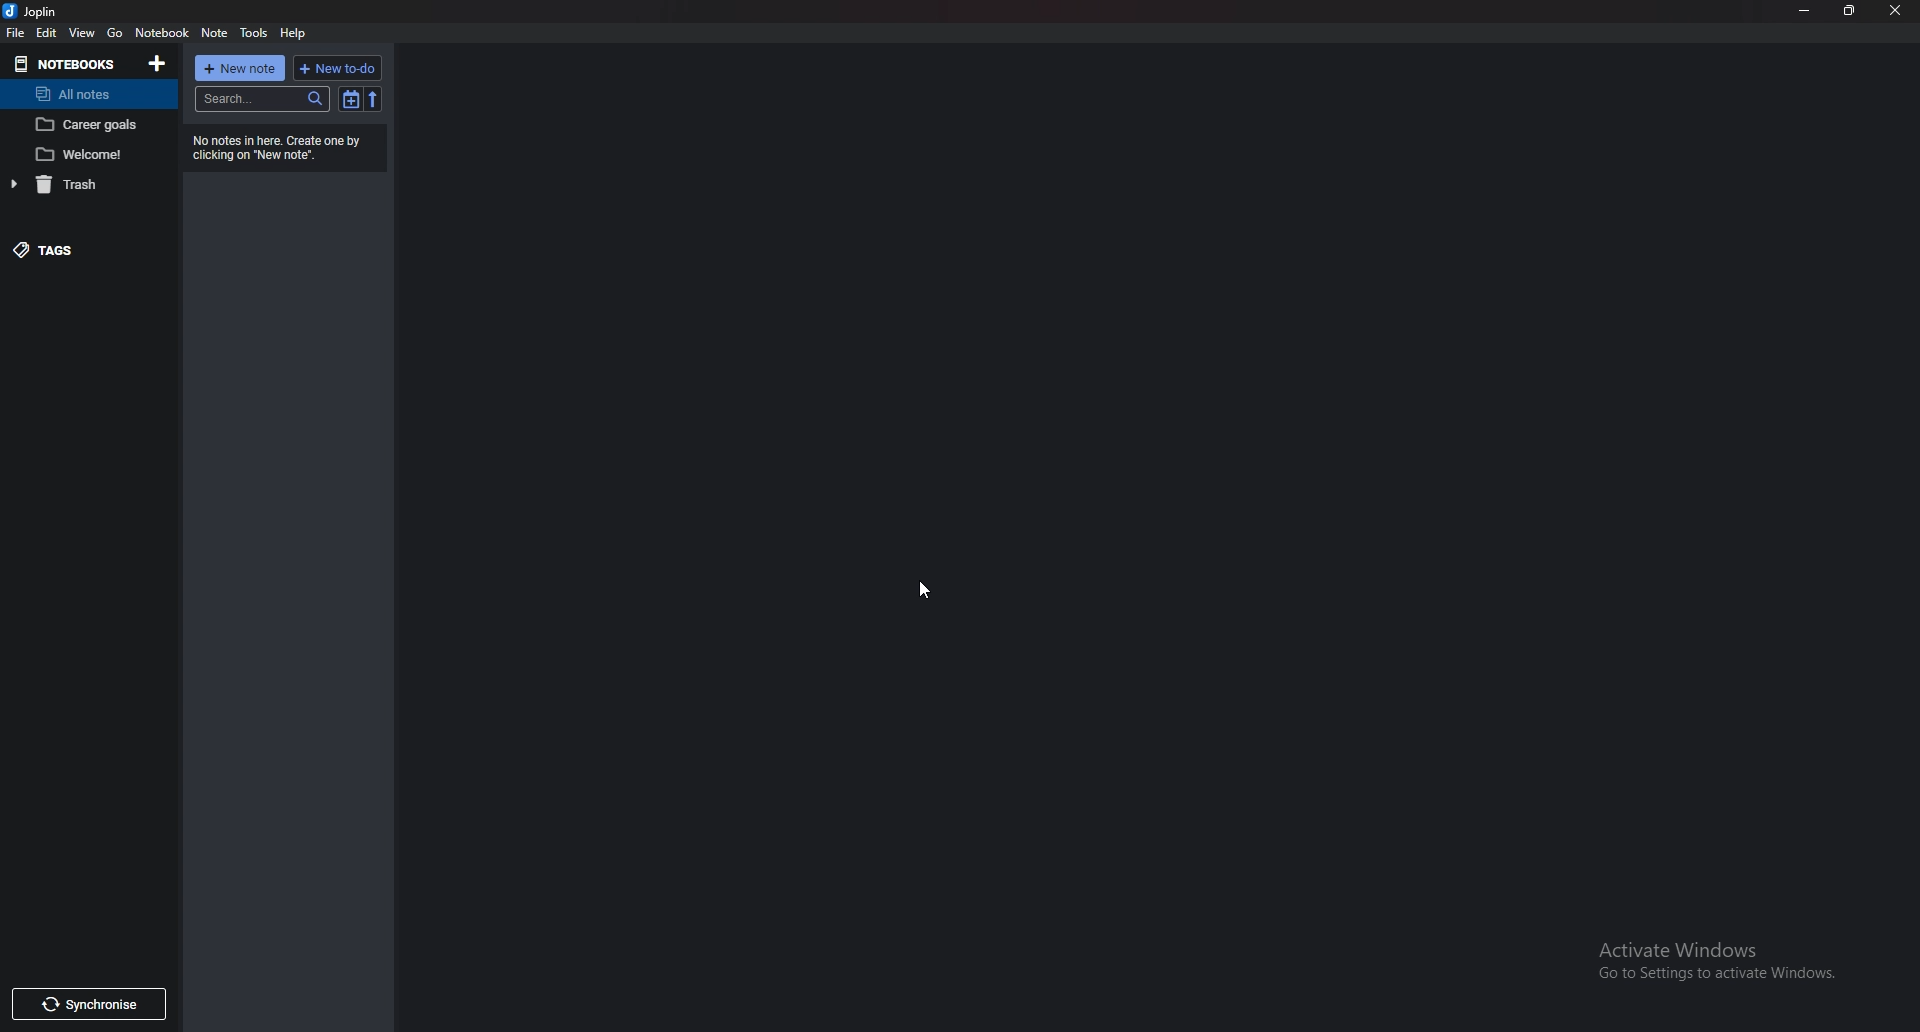  I want to click on note, so click(214, 33).